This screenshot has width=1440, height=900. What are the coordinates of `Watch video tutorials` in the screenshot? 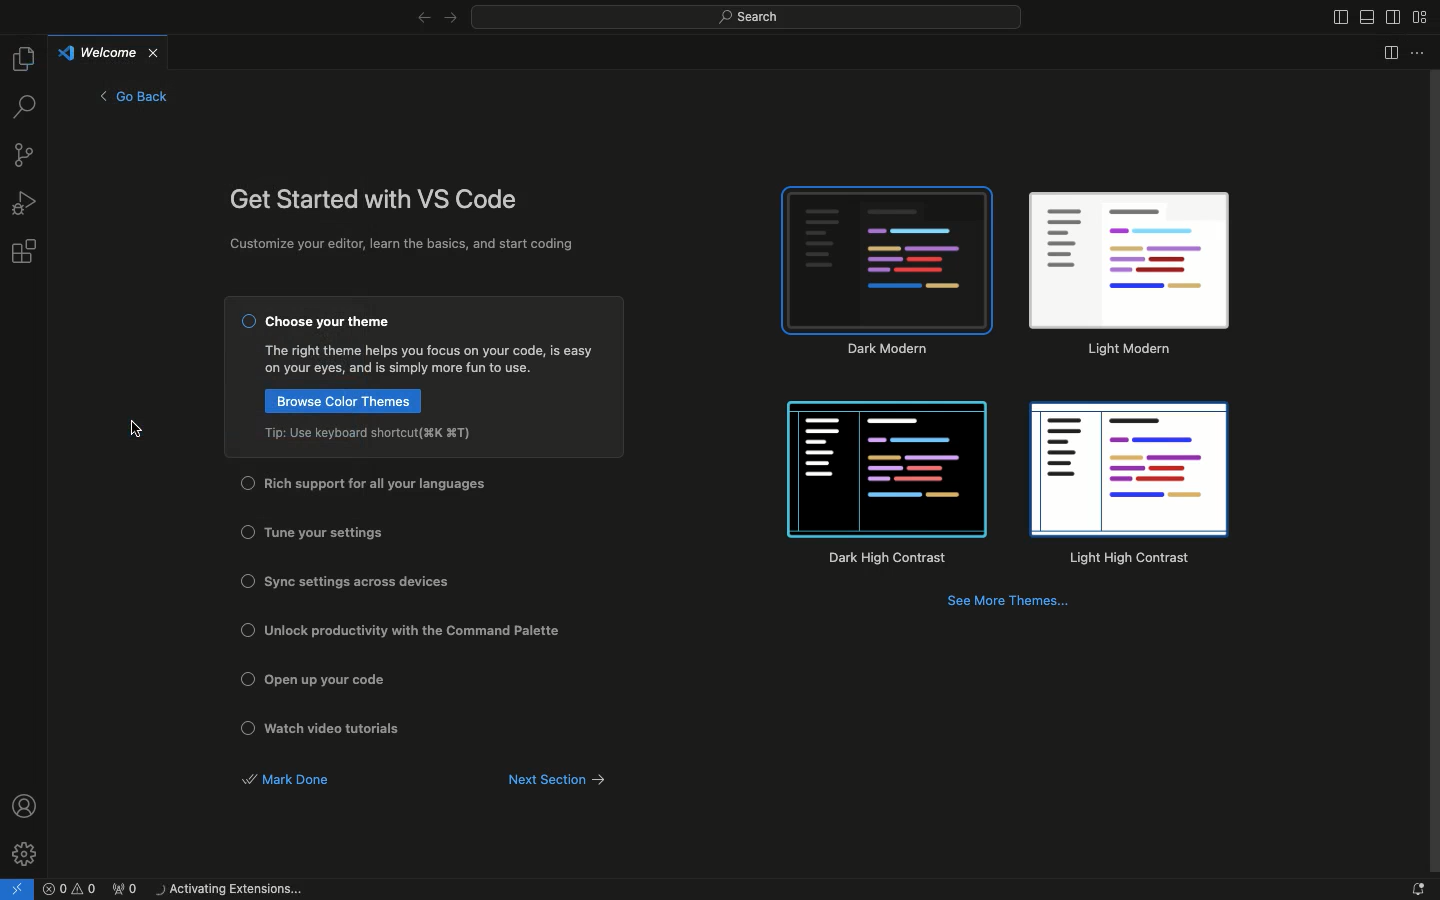 It's located at (341, 729).